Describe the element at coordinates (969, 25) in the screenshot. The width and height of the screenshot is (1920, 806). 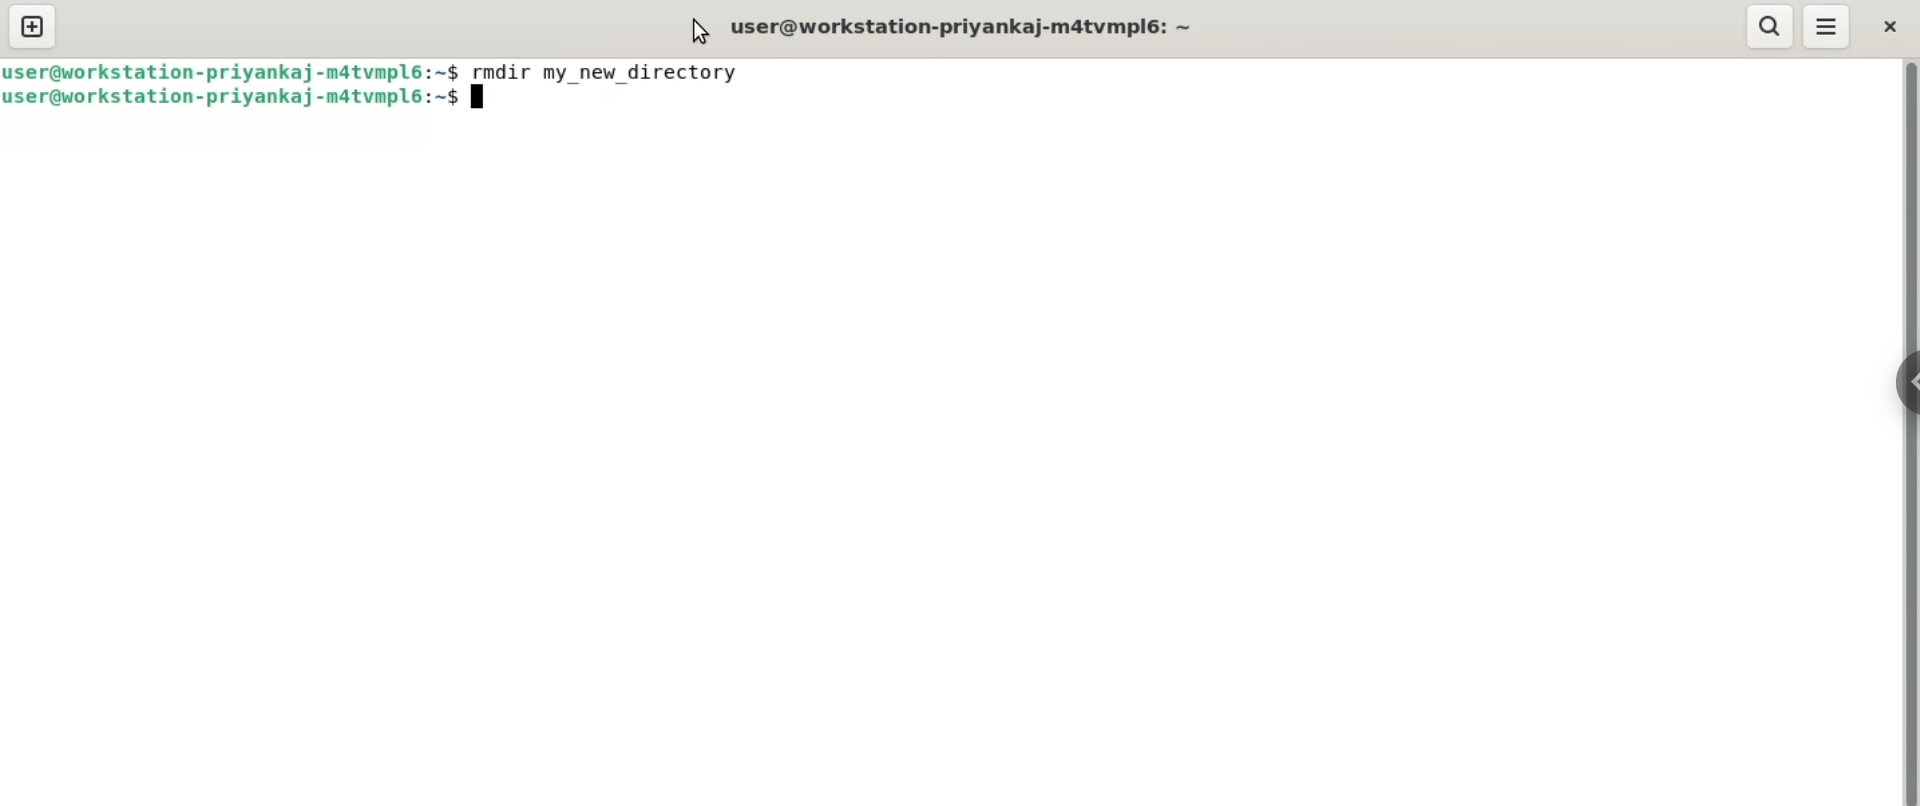
I see `user@workstation-priyanka-m4tvmpl6:~` at that location.